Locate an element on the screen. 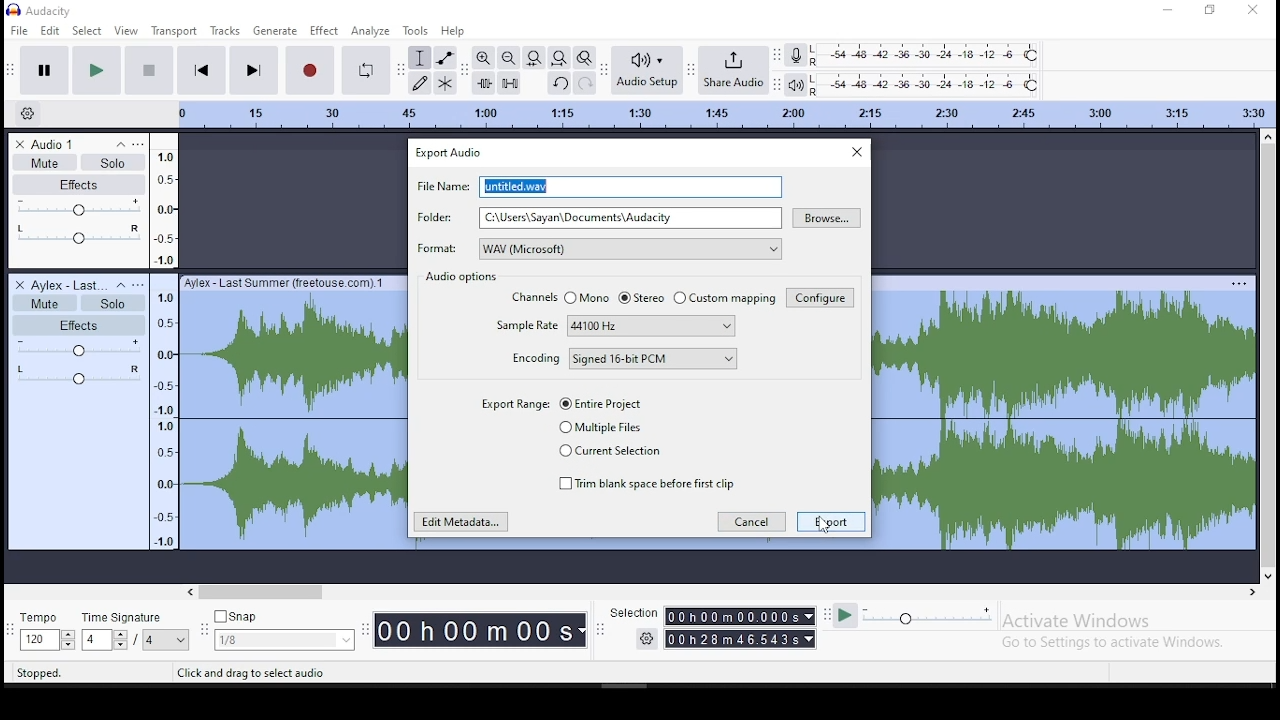 The height and width of the screenshot is (720, 1280). entire file is located at coordinates (601, 404).